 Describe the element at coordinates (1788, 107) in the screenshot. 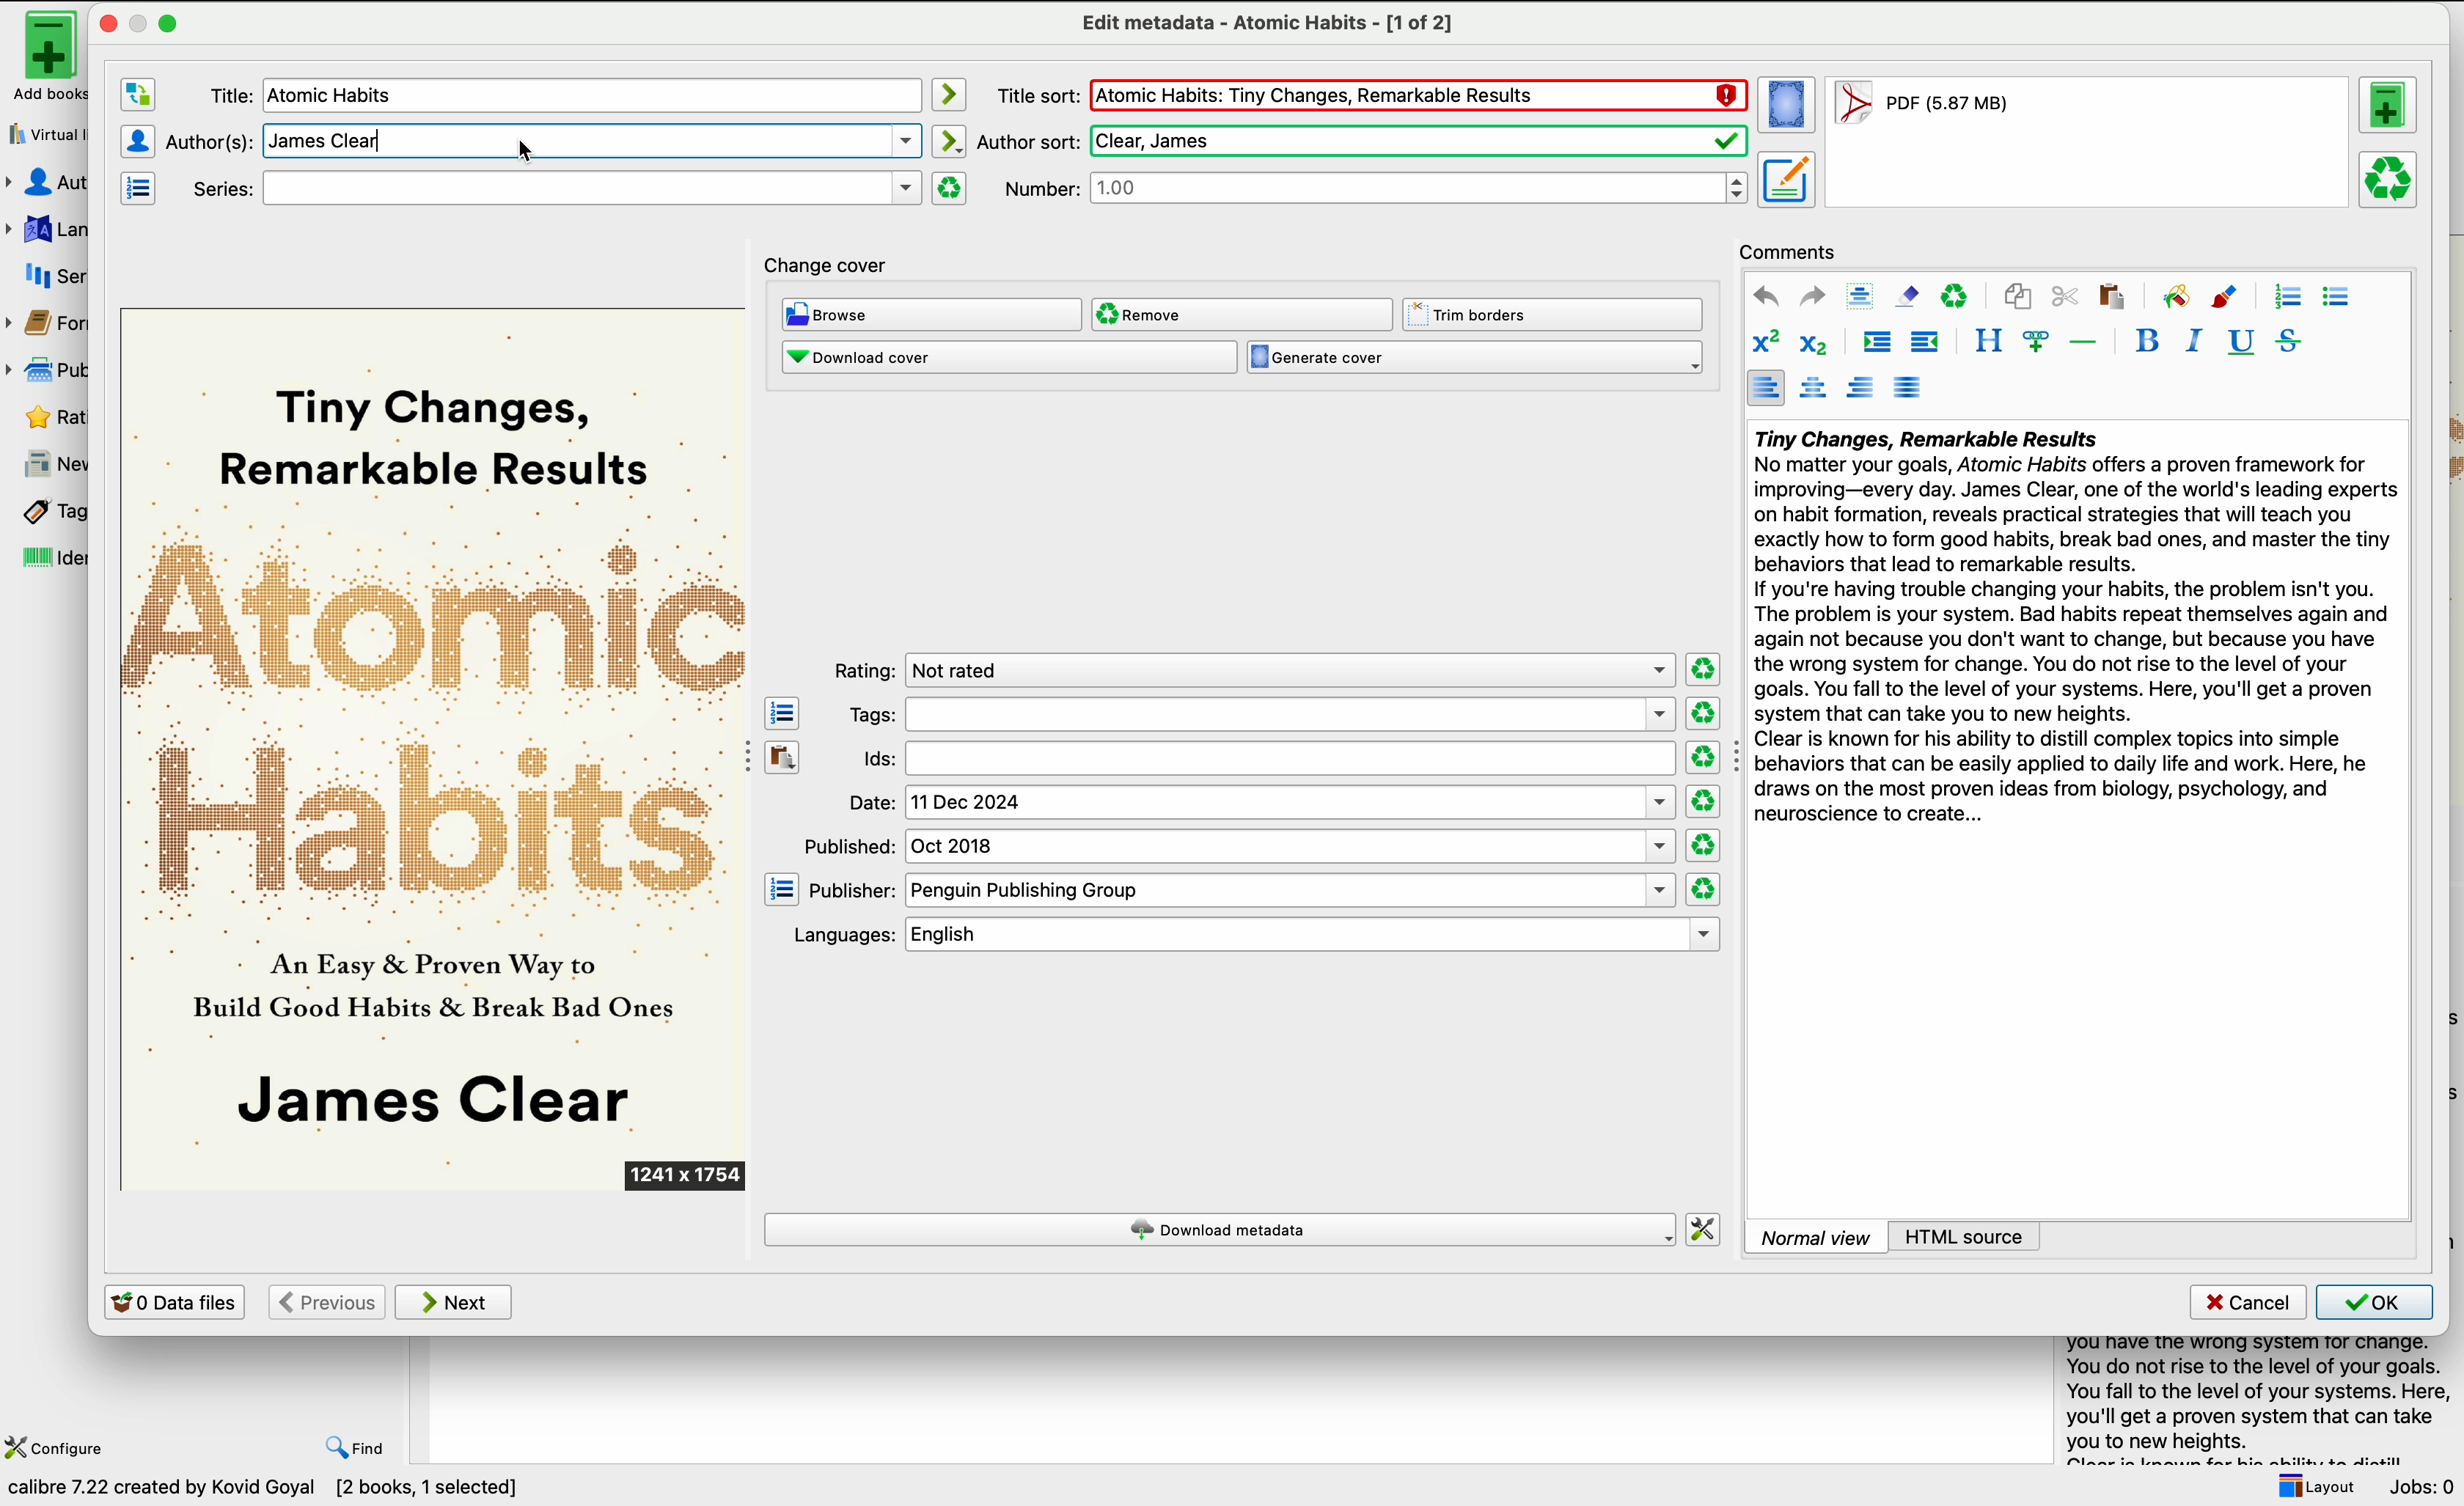

I see `set the cover for the book from the selected format` at that location.